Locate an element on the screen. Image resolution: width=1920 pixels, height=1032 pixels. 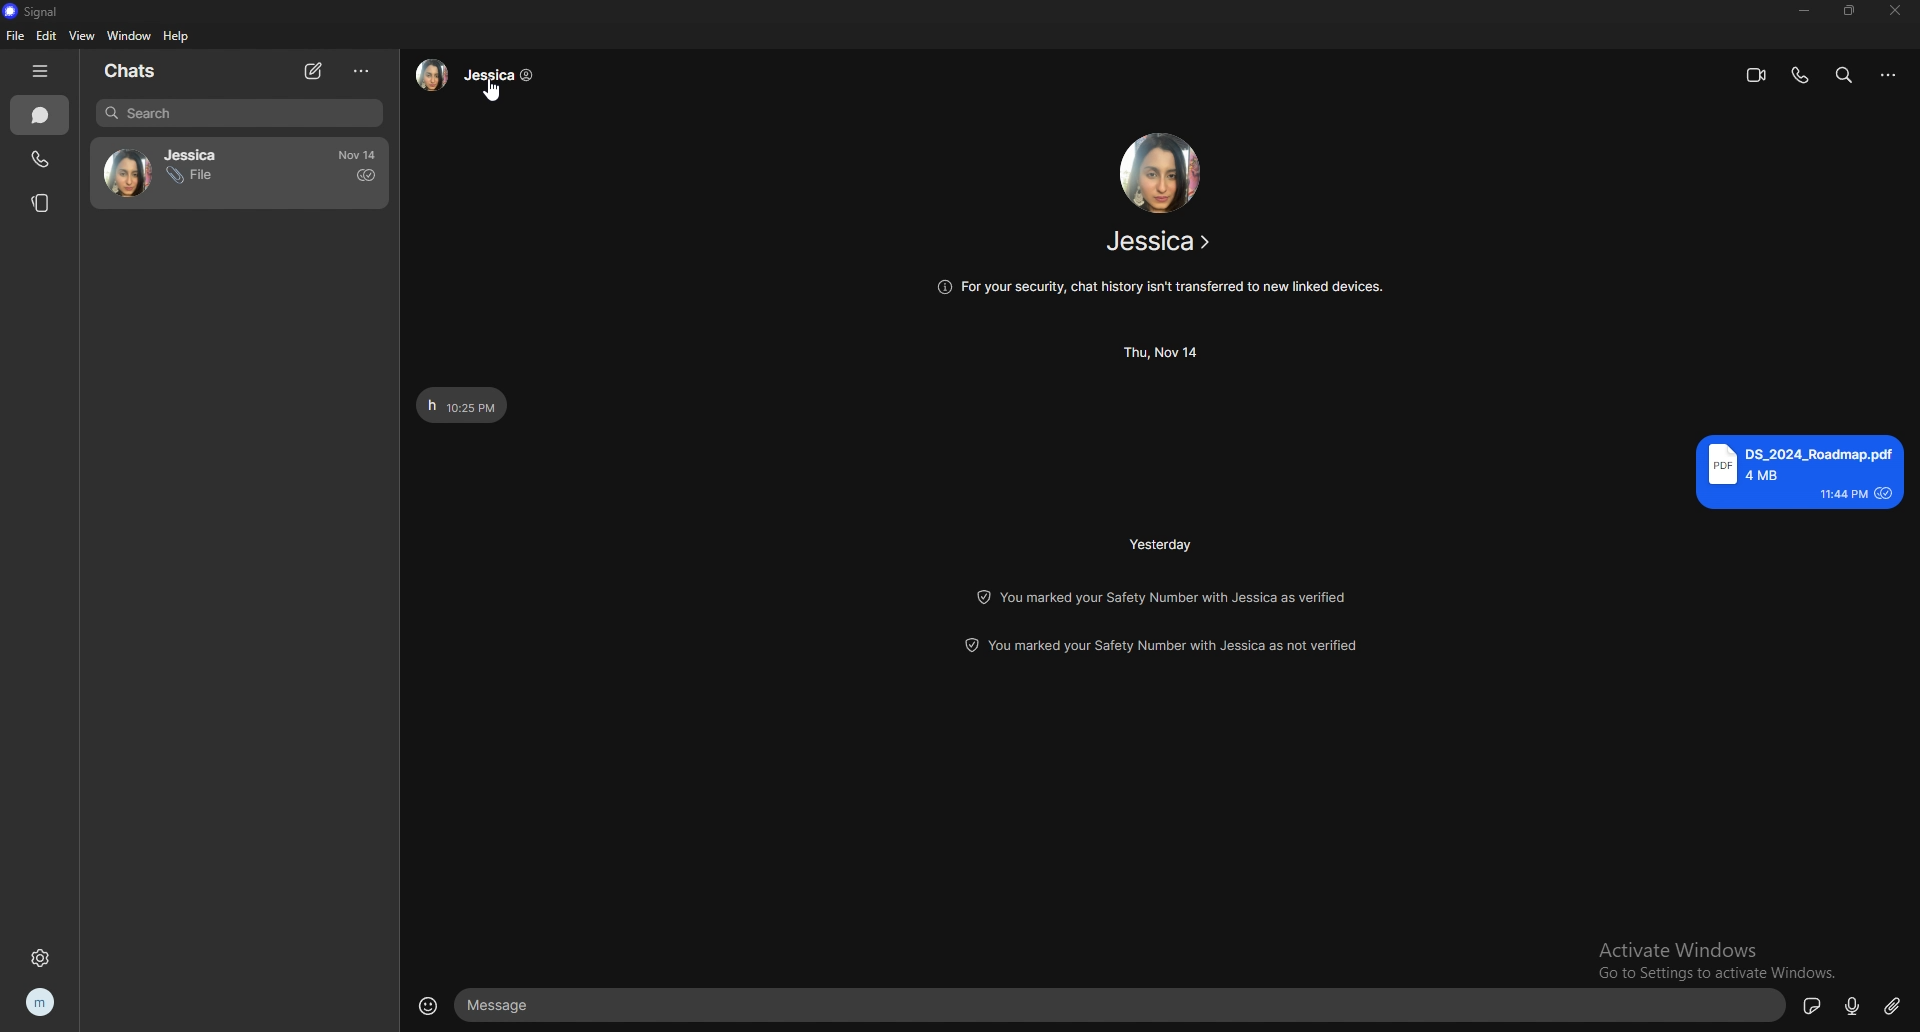
signal is located at coordinates (33, 11).